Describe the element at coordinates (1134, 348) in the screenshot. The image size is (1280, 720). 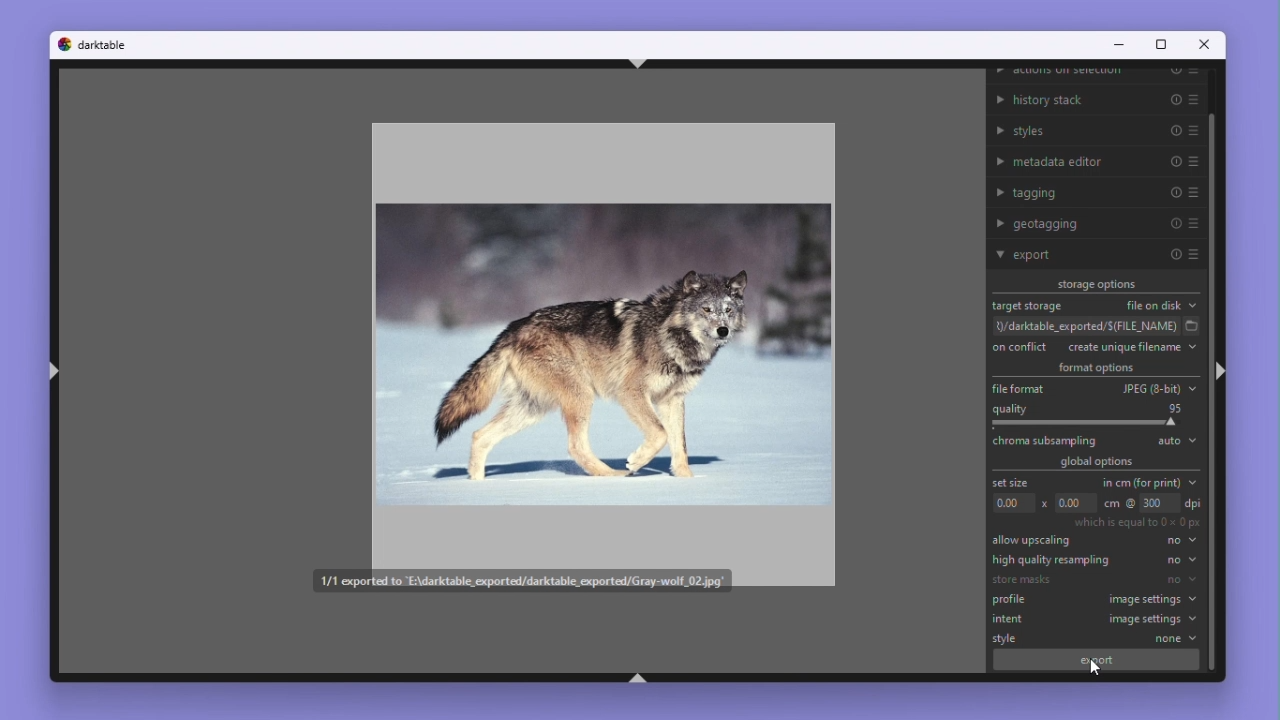
I see `Create unique file name` at that location.